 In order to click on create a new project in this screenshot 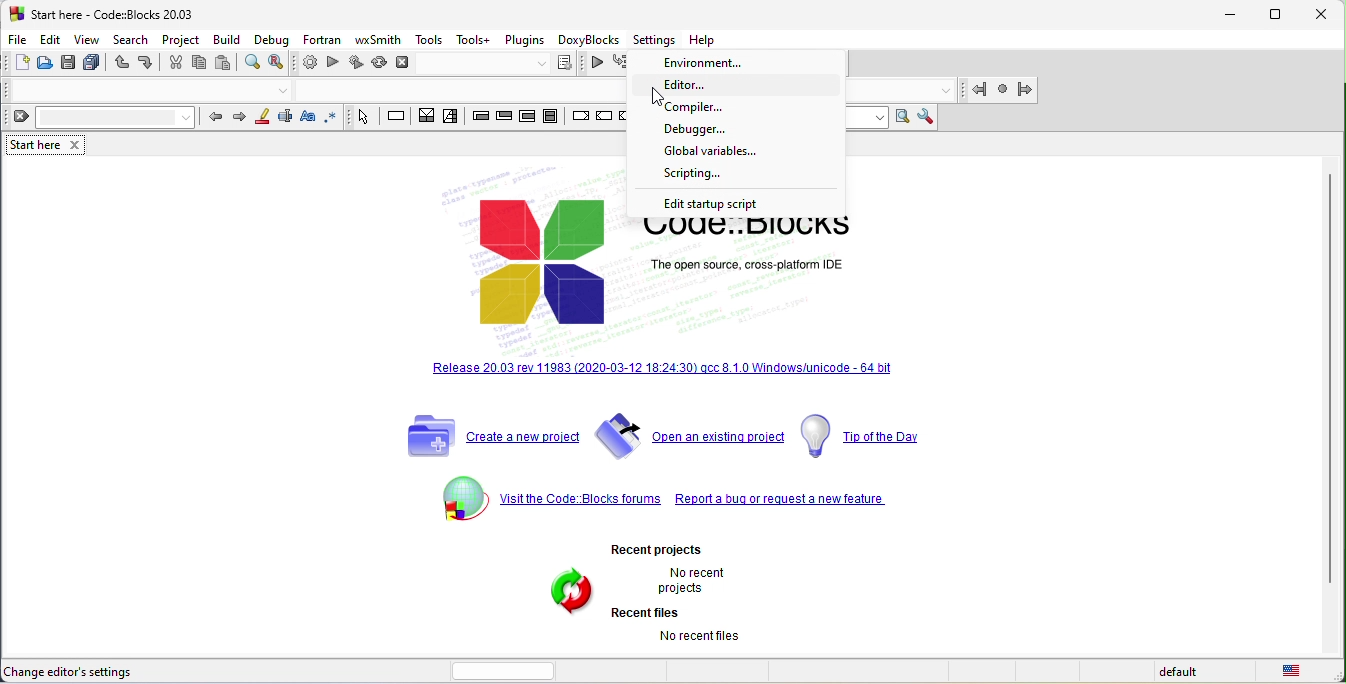, I will do `click(486, 436)`.